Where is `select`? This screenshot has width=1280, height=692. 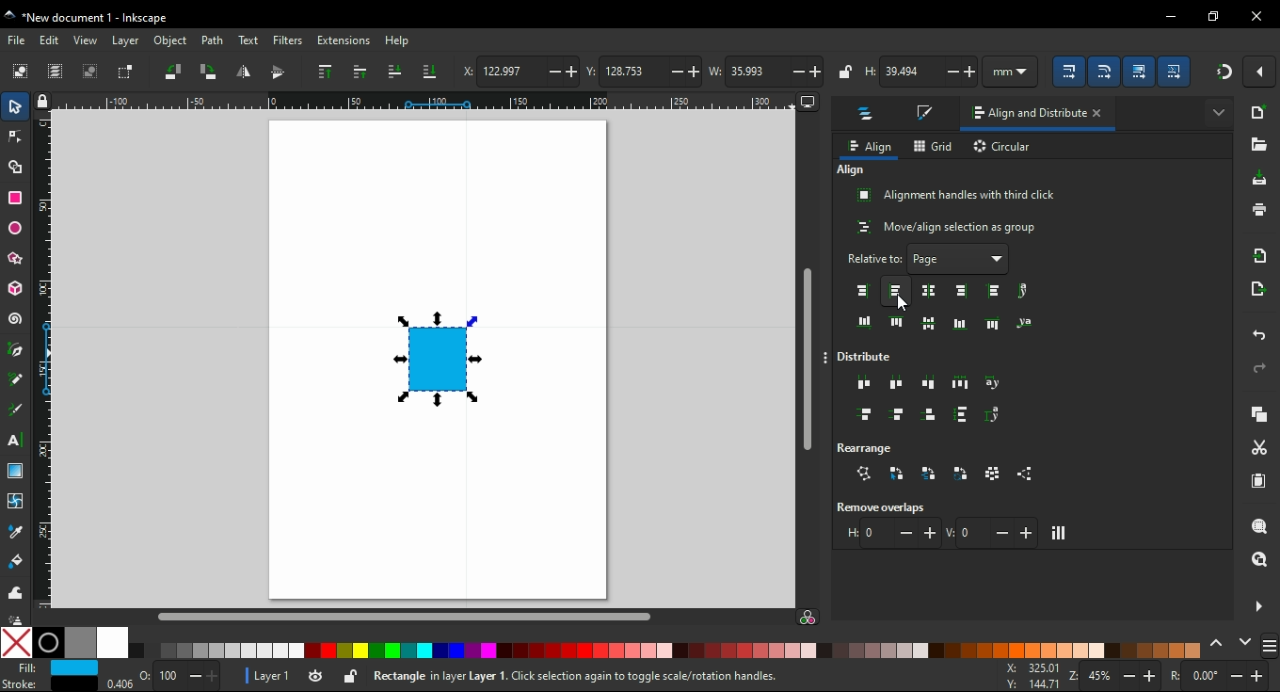 select is located at coordinates (22, 70).